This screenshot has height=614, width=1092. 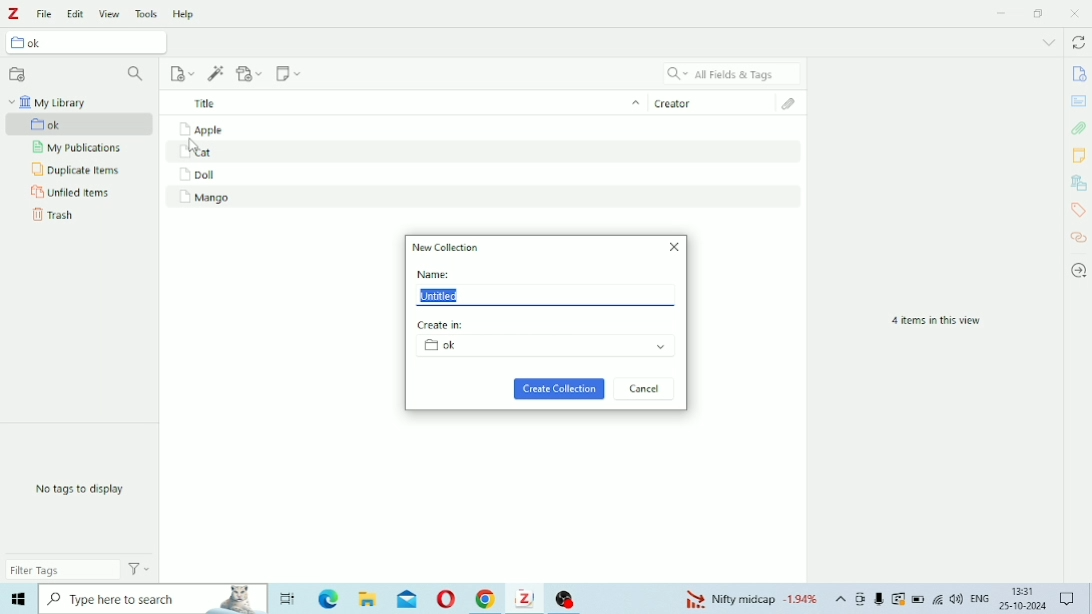 I want to click on Type here to search, so click(x=154, y=599).